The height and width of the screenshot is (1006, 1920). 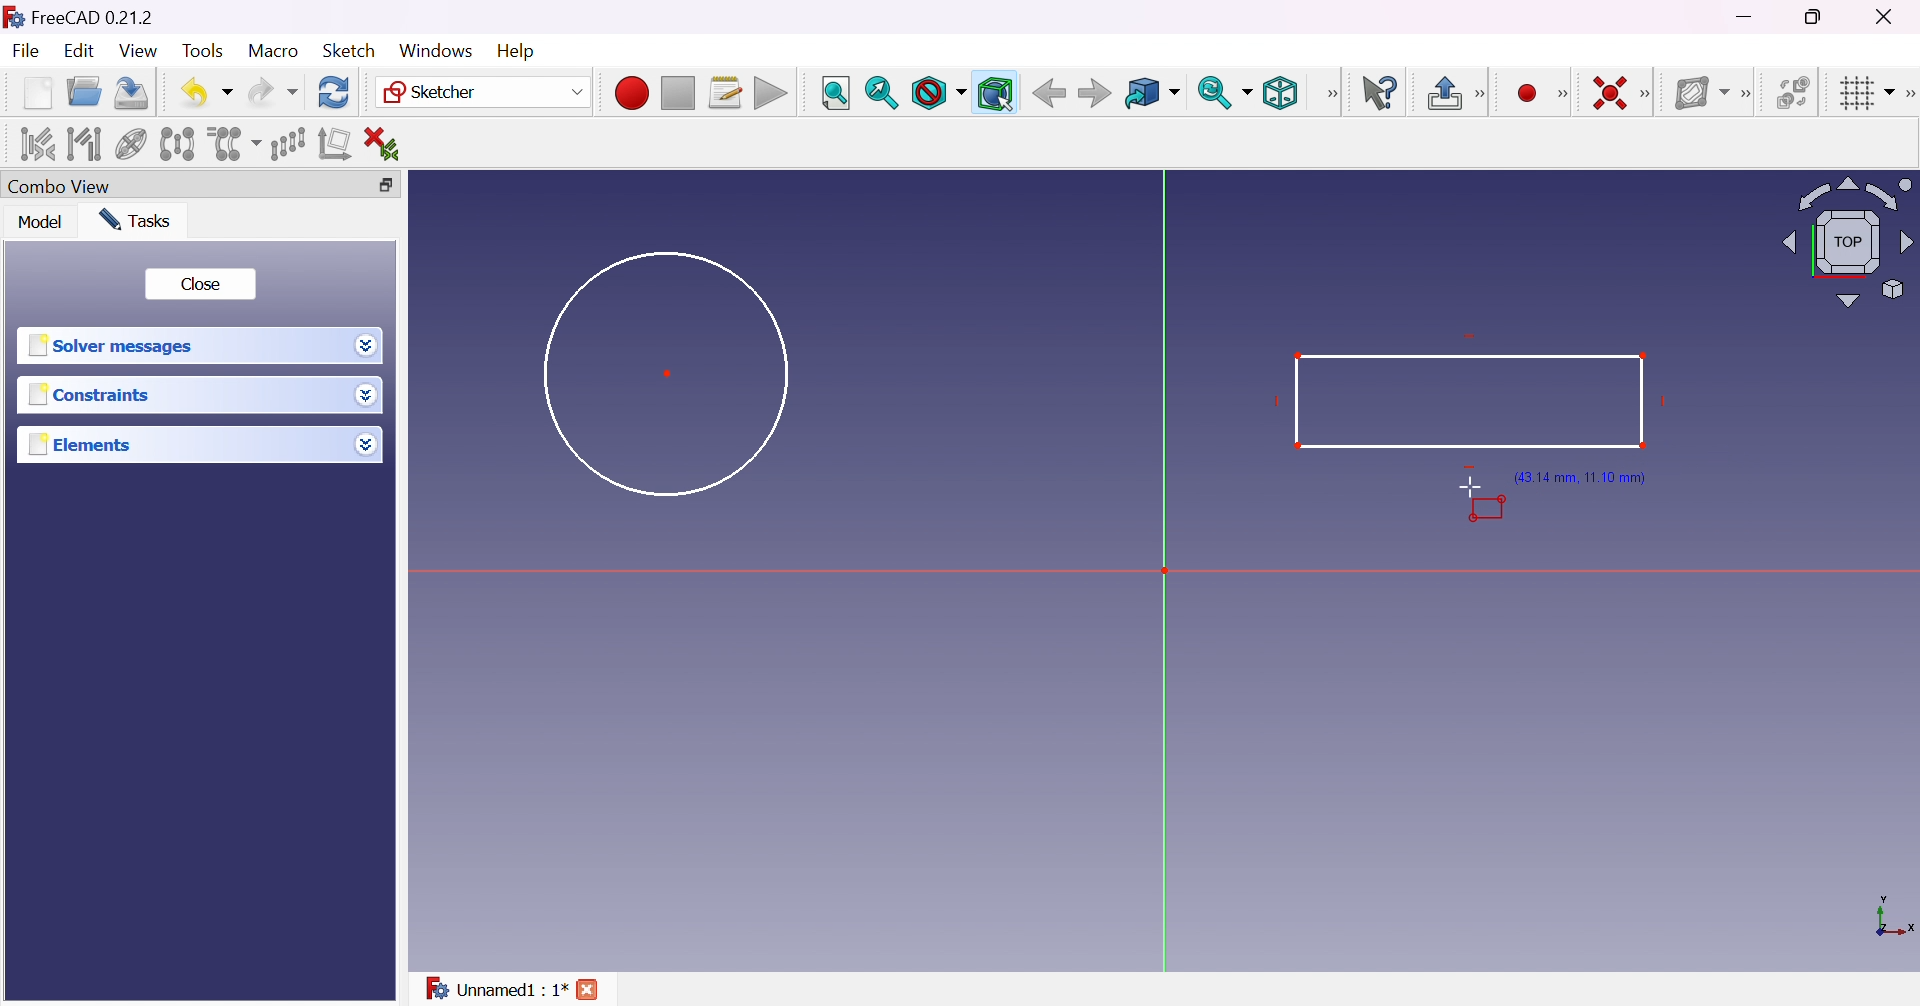 What do you see at coordinates (480, 92) in the screenshot?
I see `Sketcher` at bounding box center [480, 92].